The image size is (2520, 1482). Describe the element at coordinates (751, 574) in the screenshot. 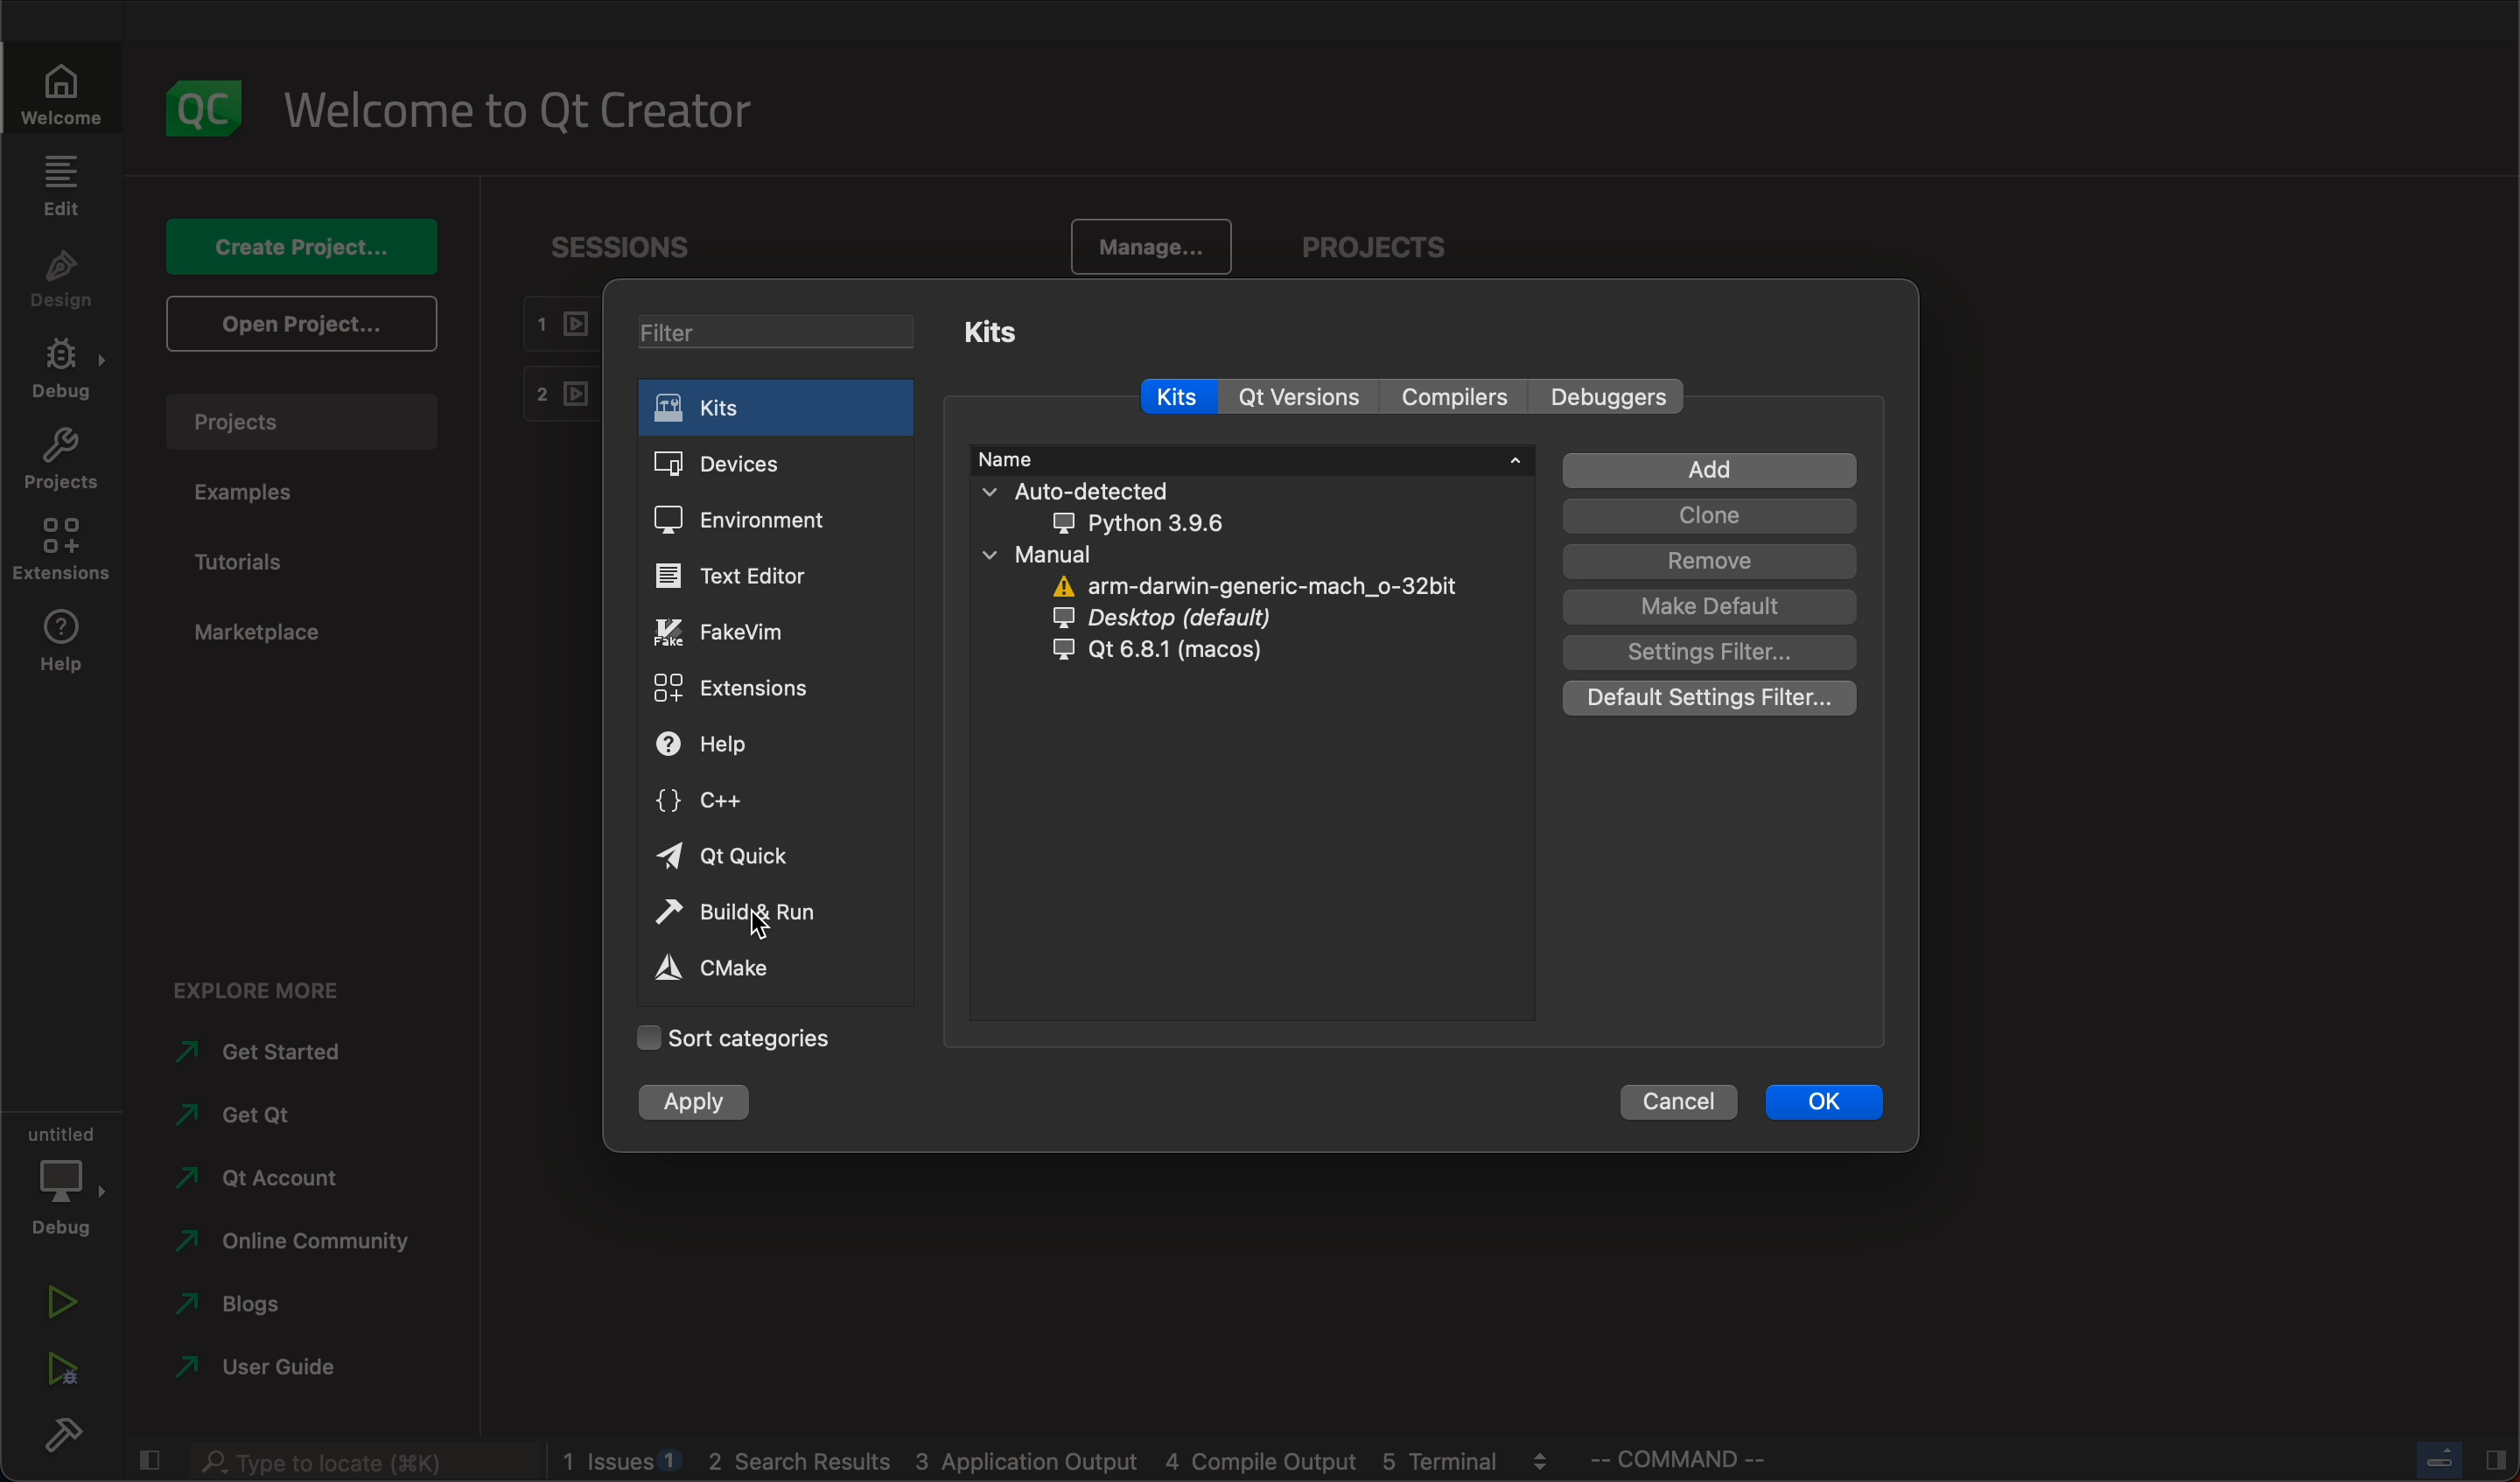

I see `editor` at that location.